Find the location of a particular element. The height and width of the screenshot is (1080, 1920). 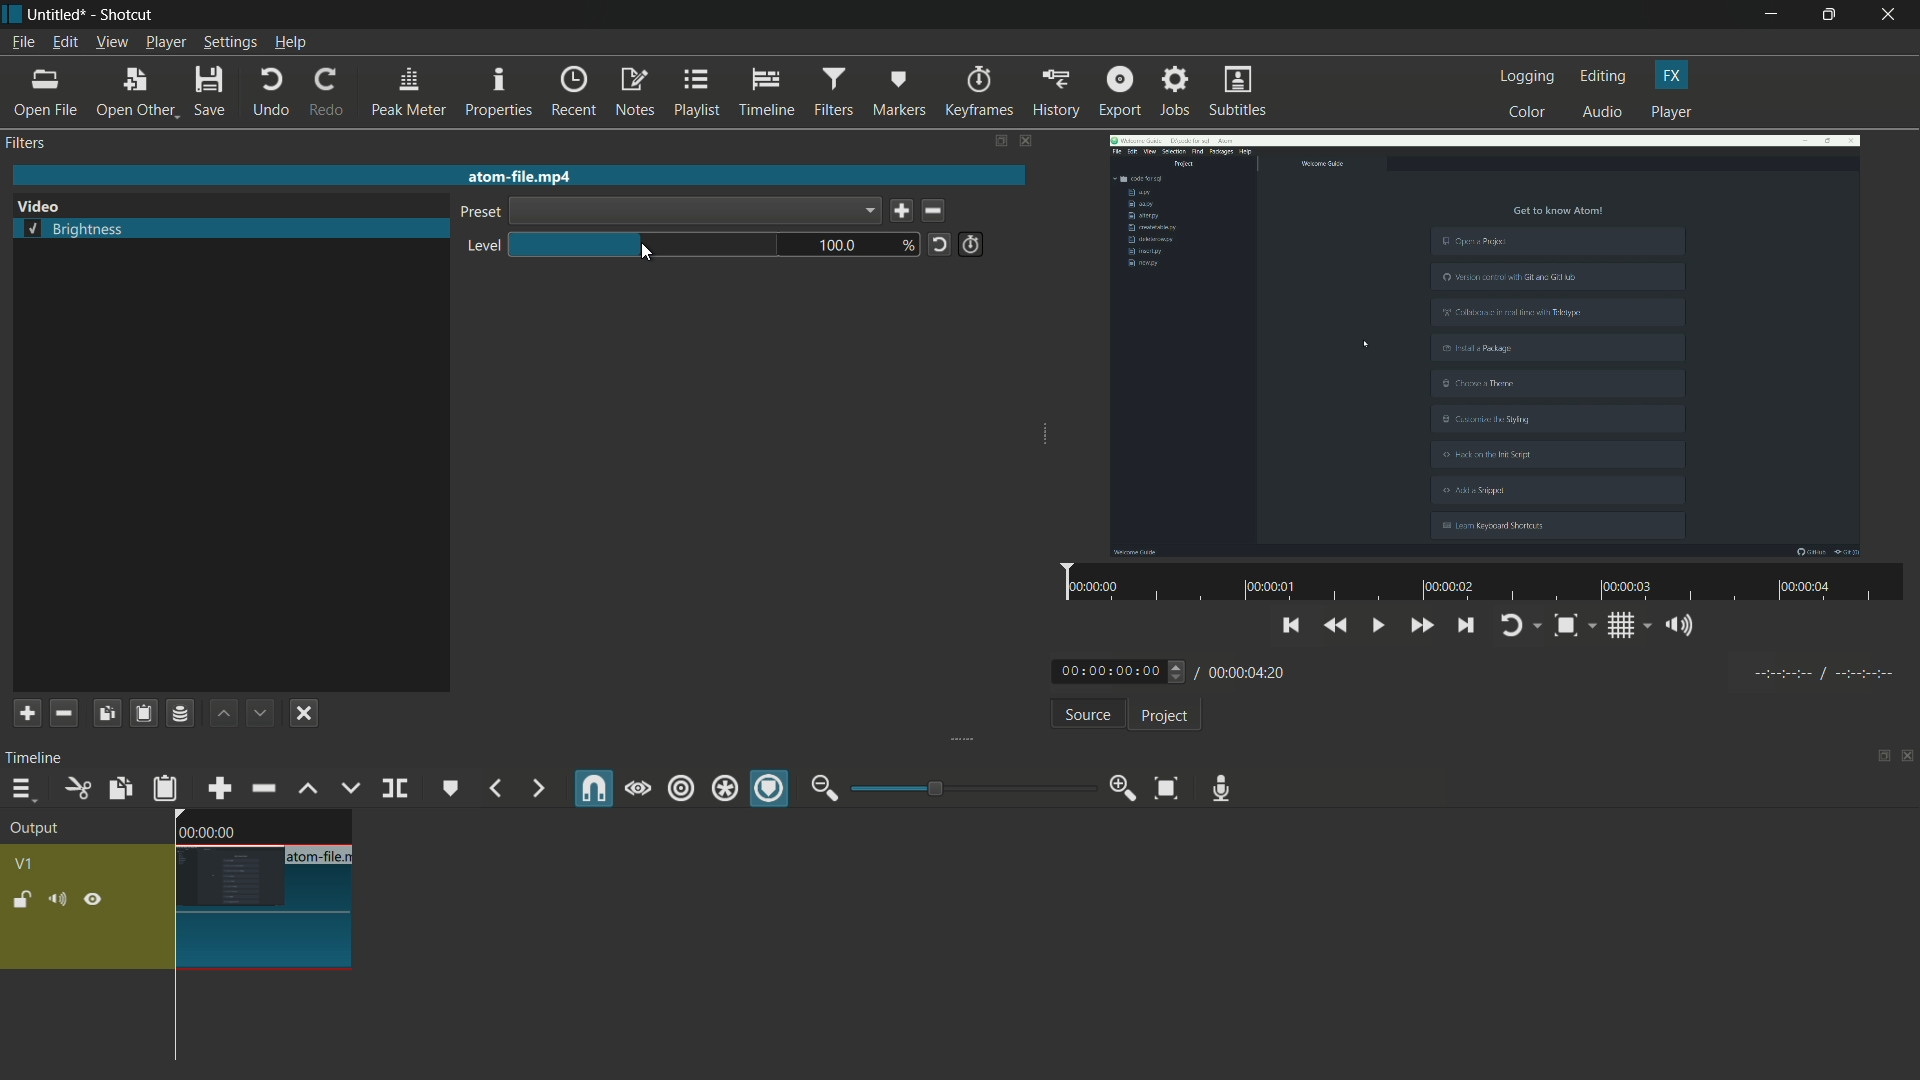

hide is located at coordinates (93, 900).